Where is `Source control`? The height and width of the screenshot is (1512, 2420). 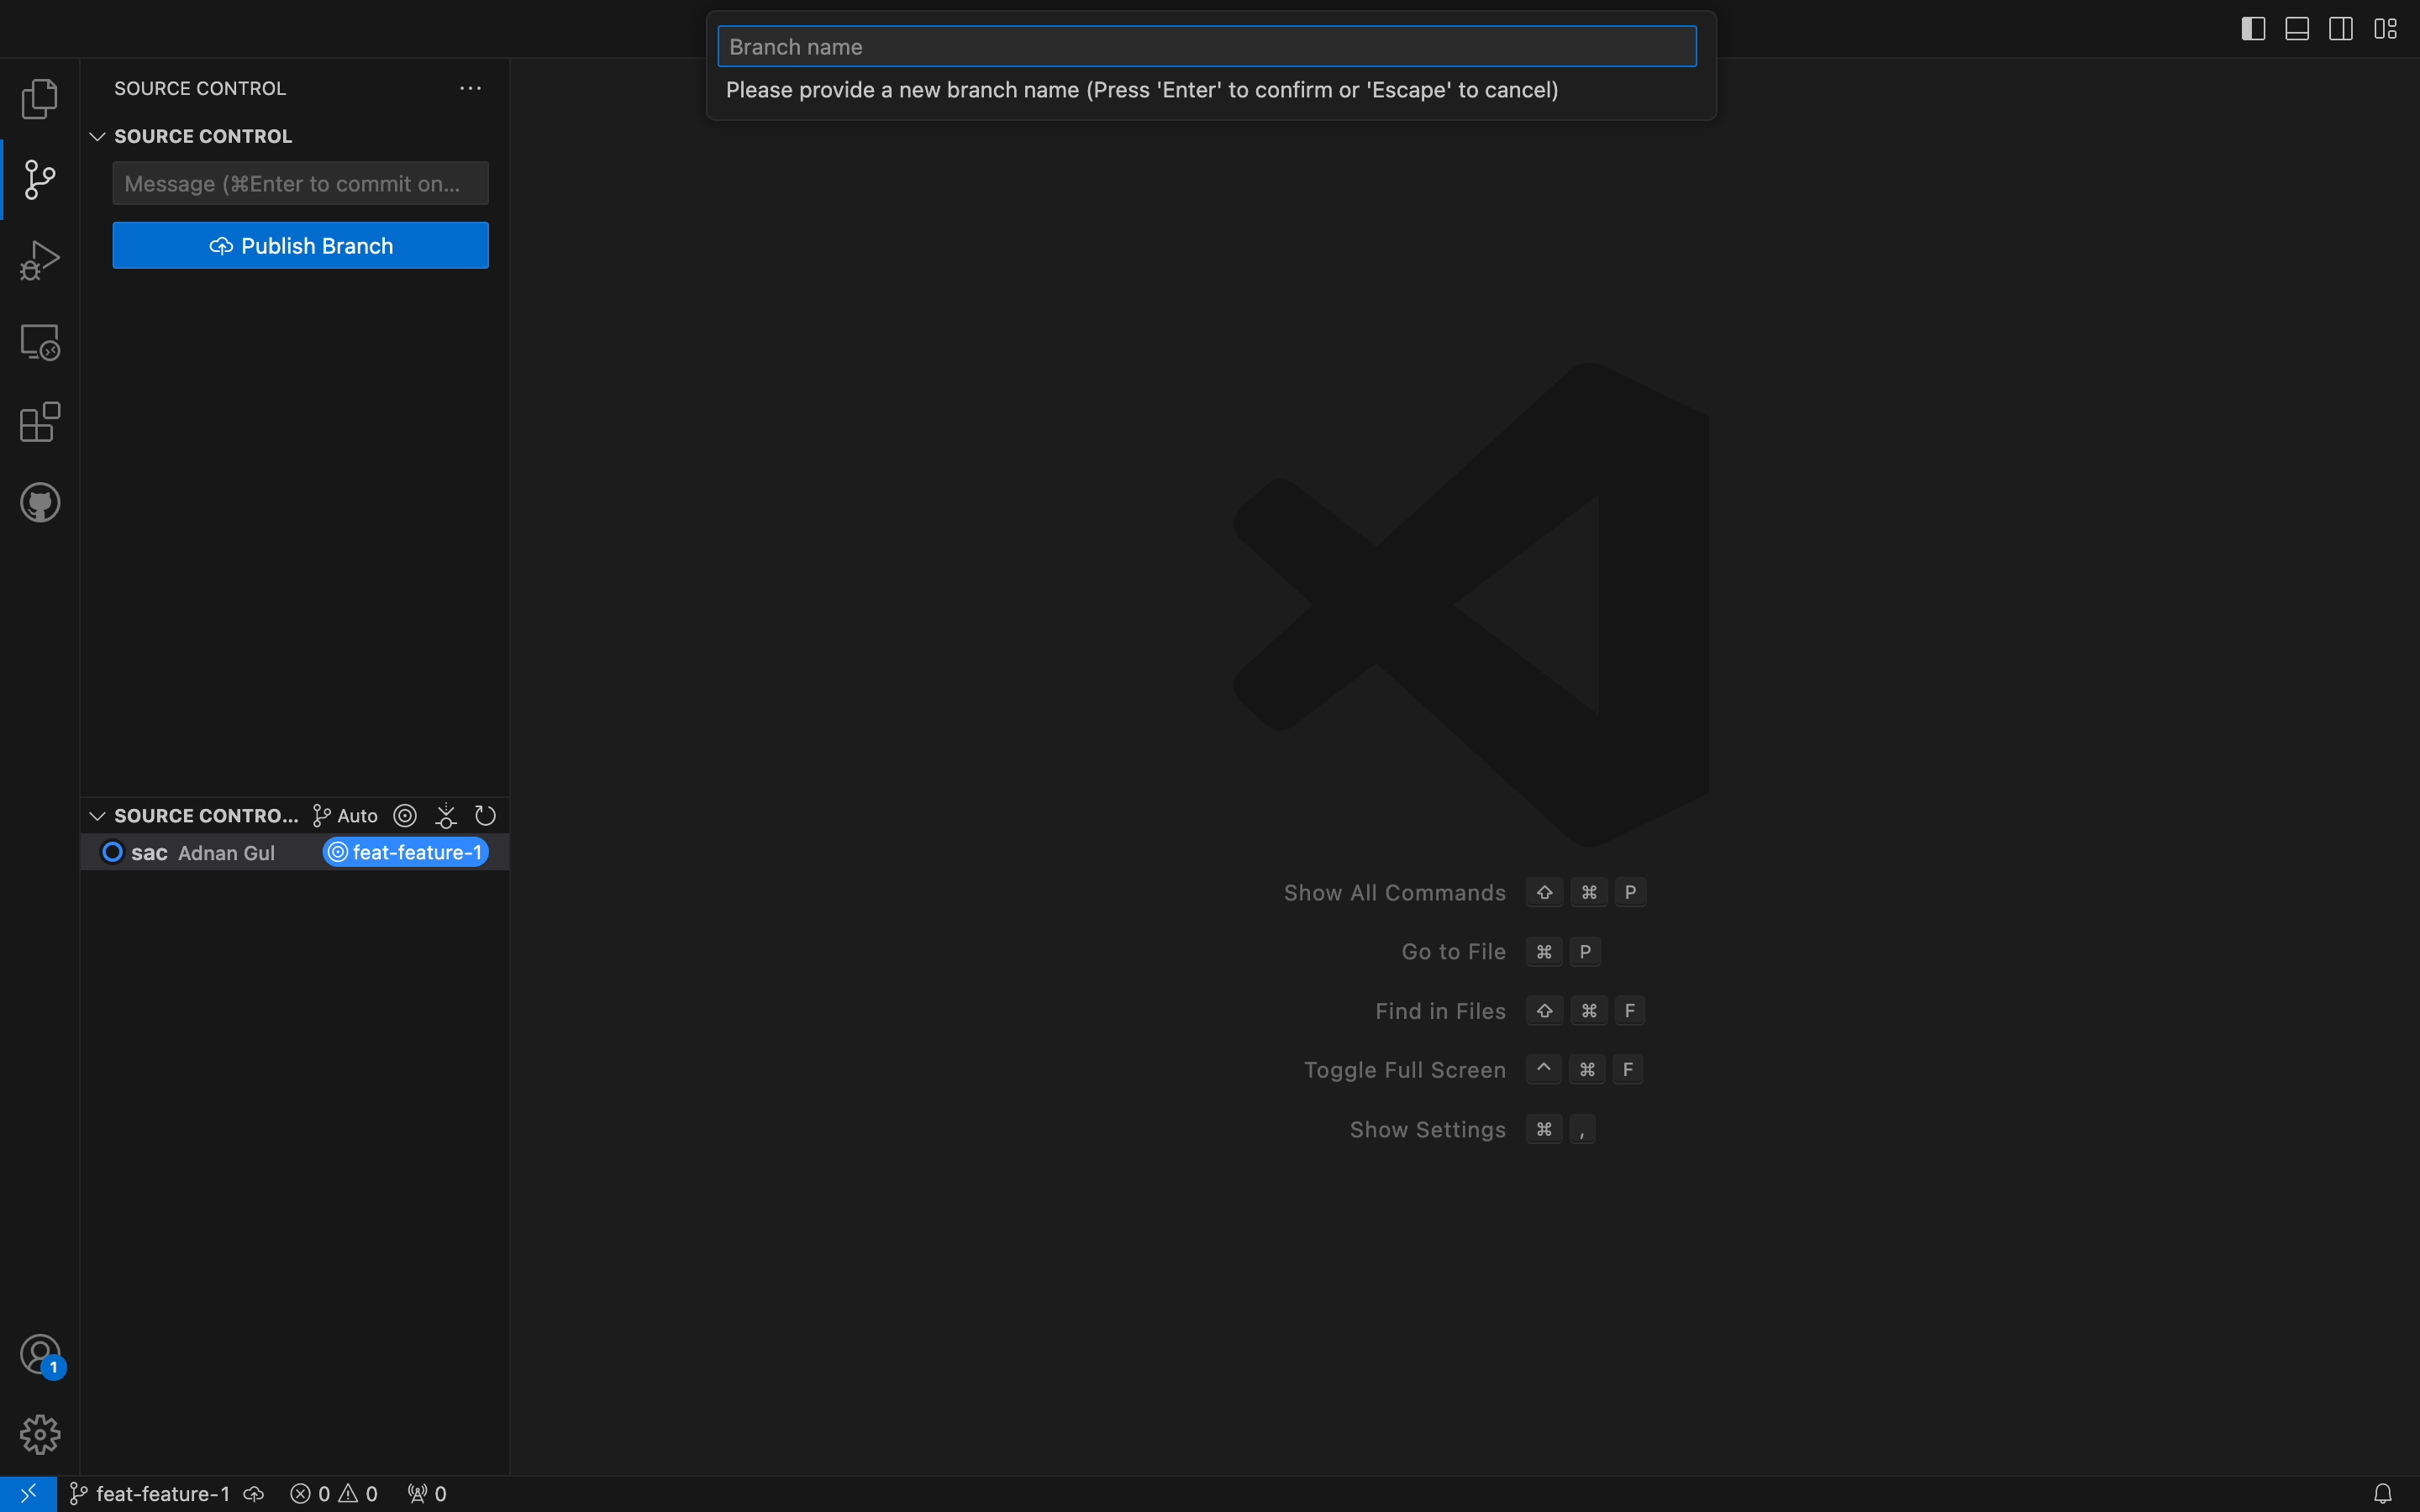
Source control is located at coordinates (188, 814).